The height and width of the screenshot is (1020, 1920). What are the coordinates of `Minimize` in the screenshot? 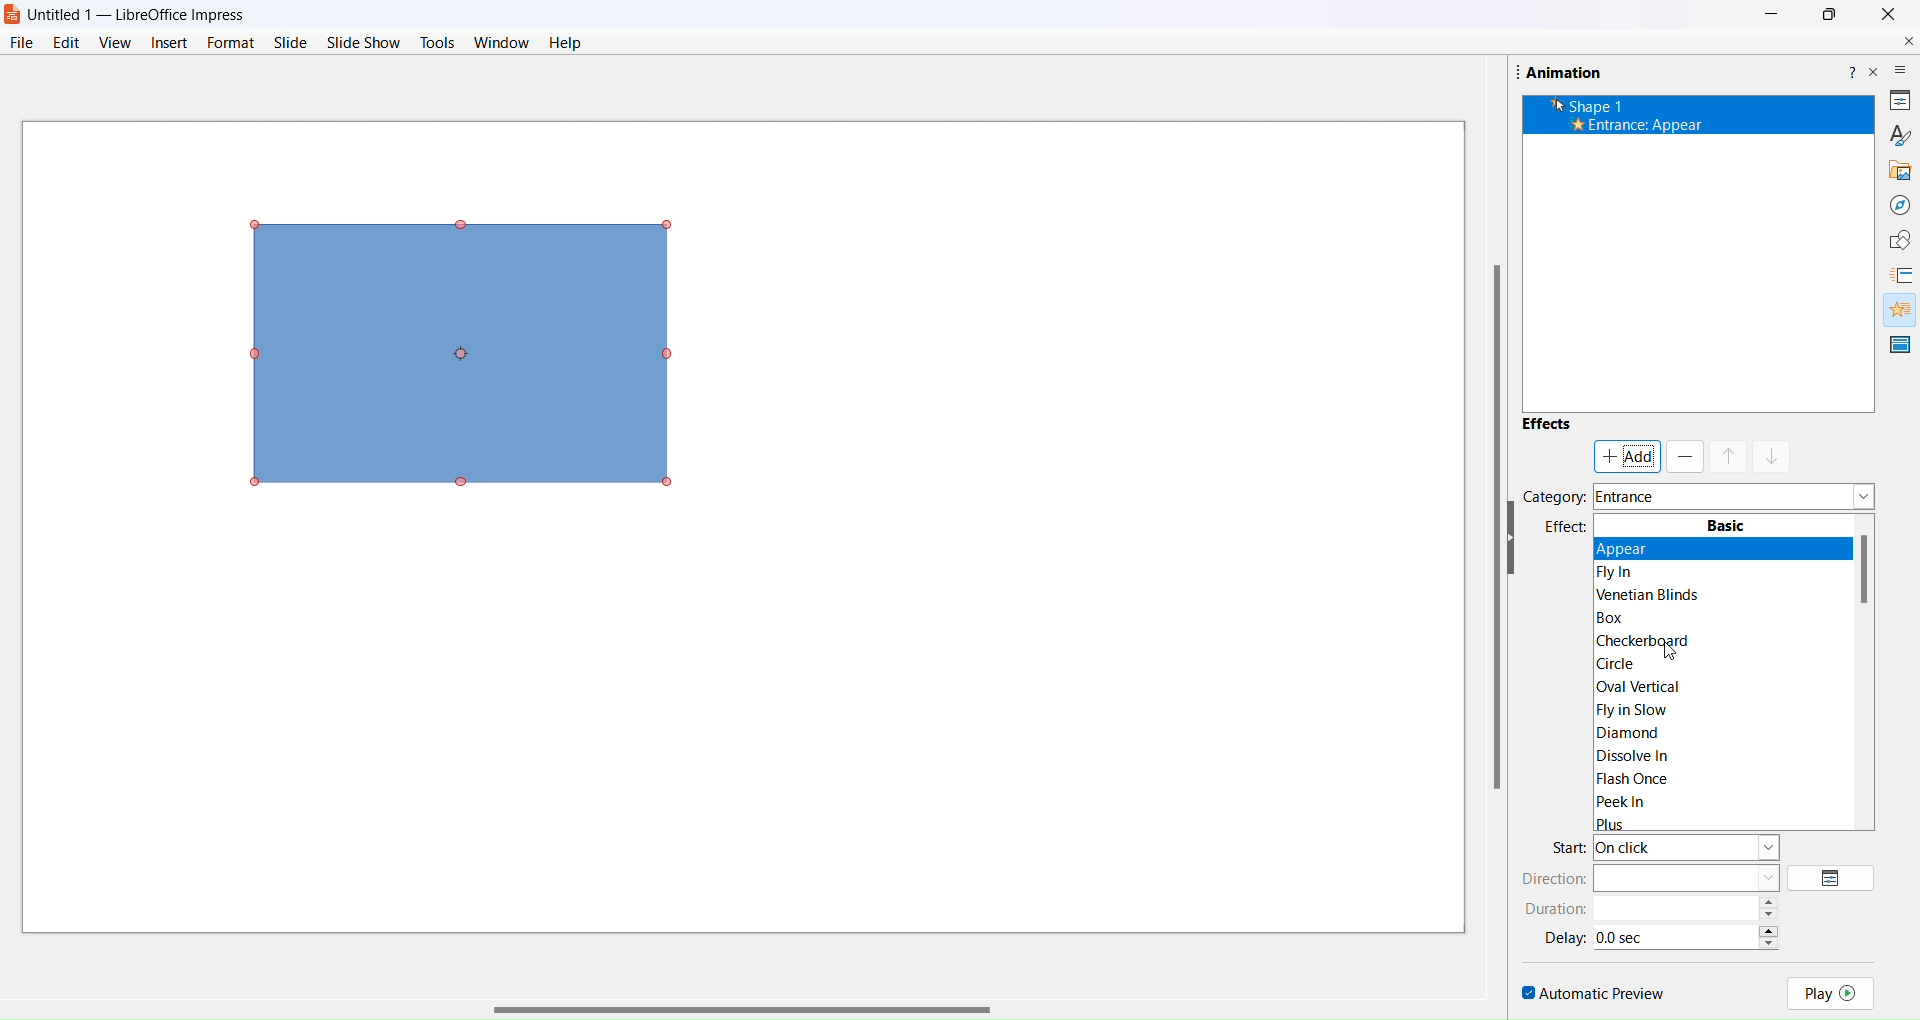 It's located at (1768, 17).